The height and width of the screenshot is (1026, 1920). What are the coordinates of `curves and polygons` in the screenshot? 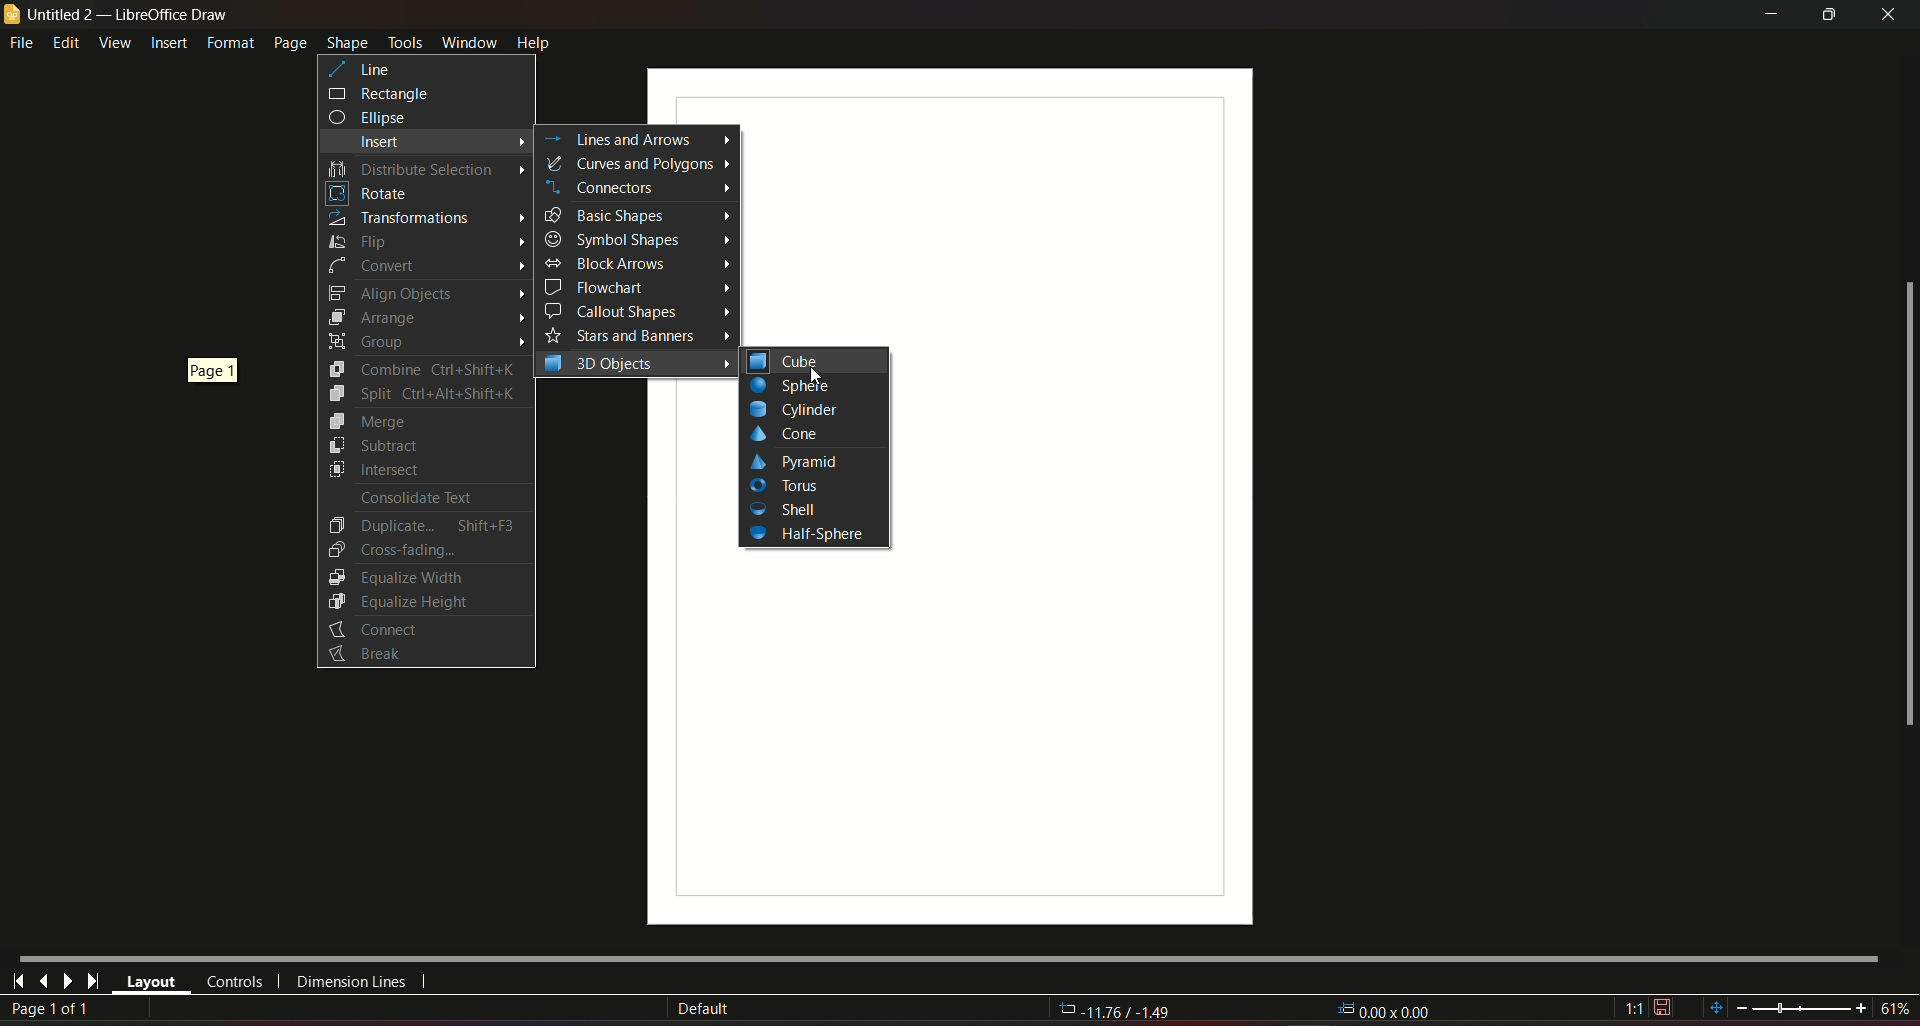 It's located at (628, 164).